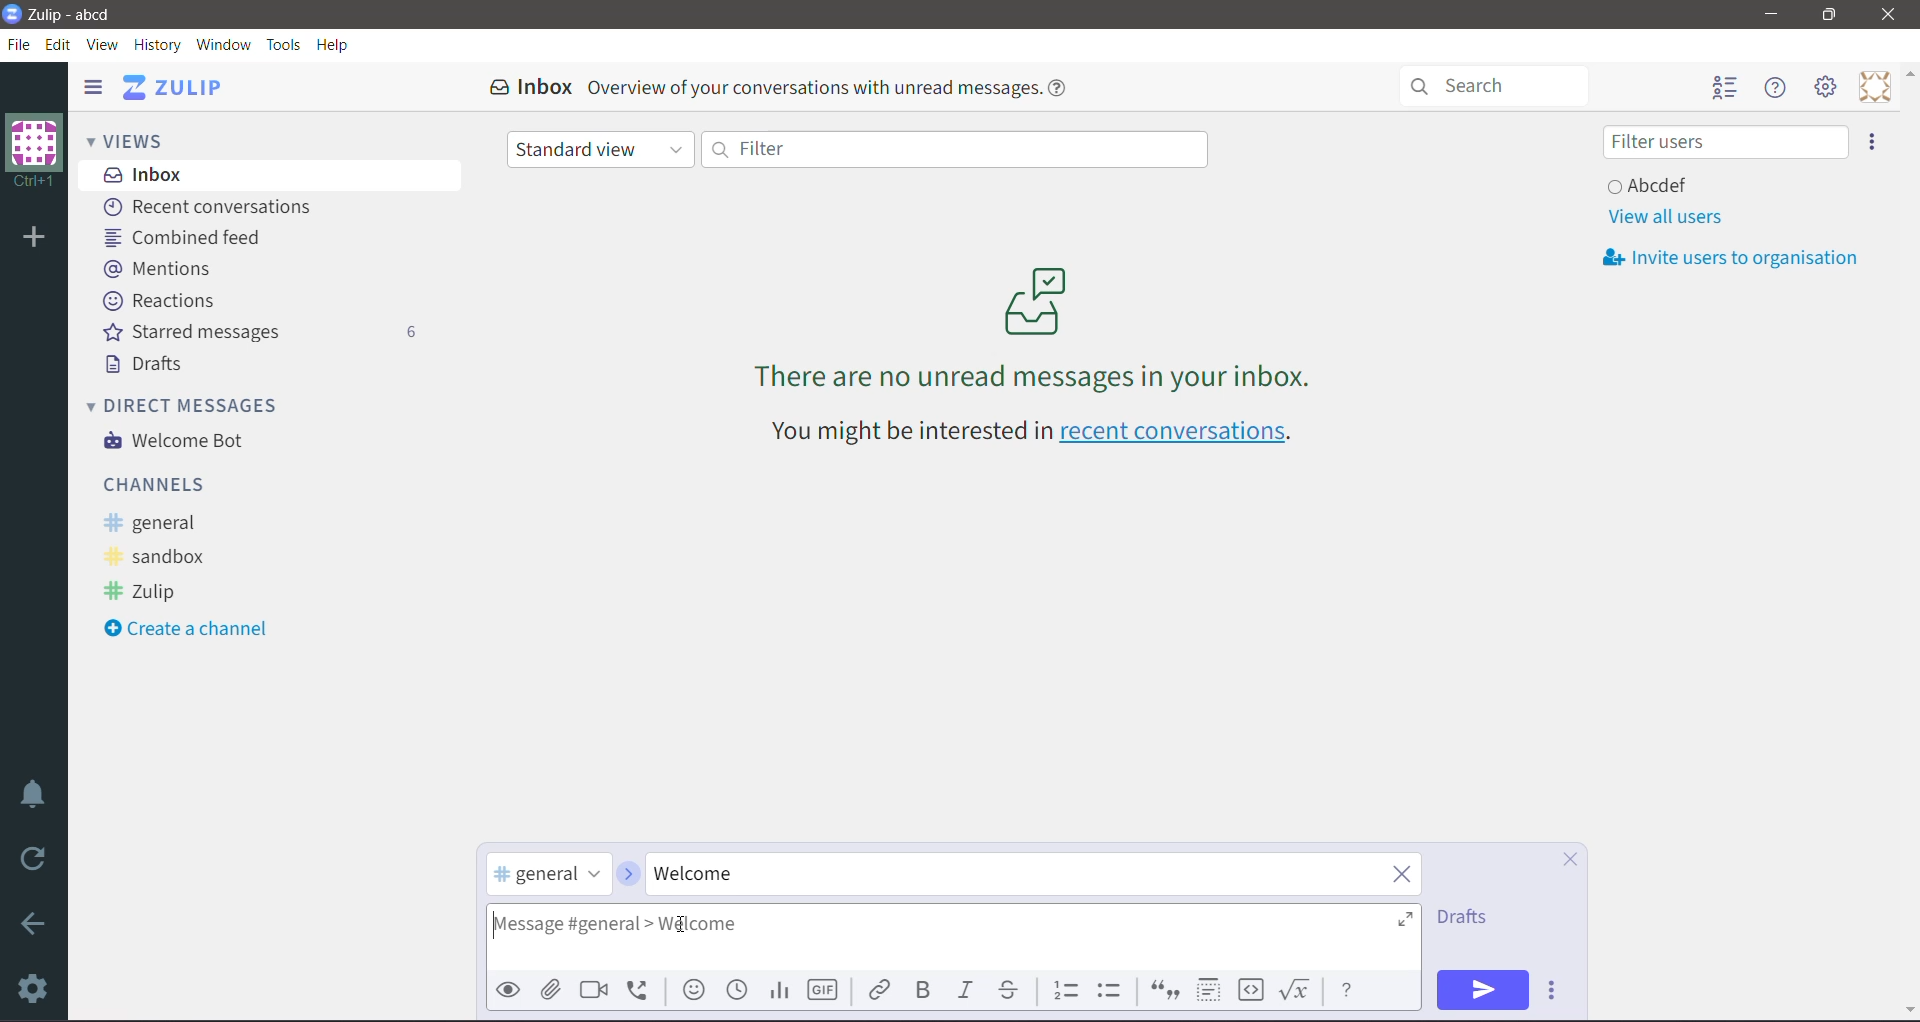  I want to click on Bulleted list, so click(1114, 990).